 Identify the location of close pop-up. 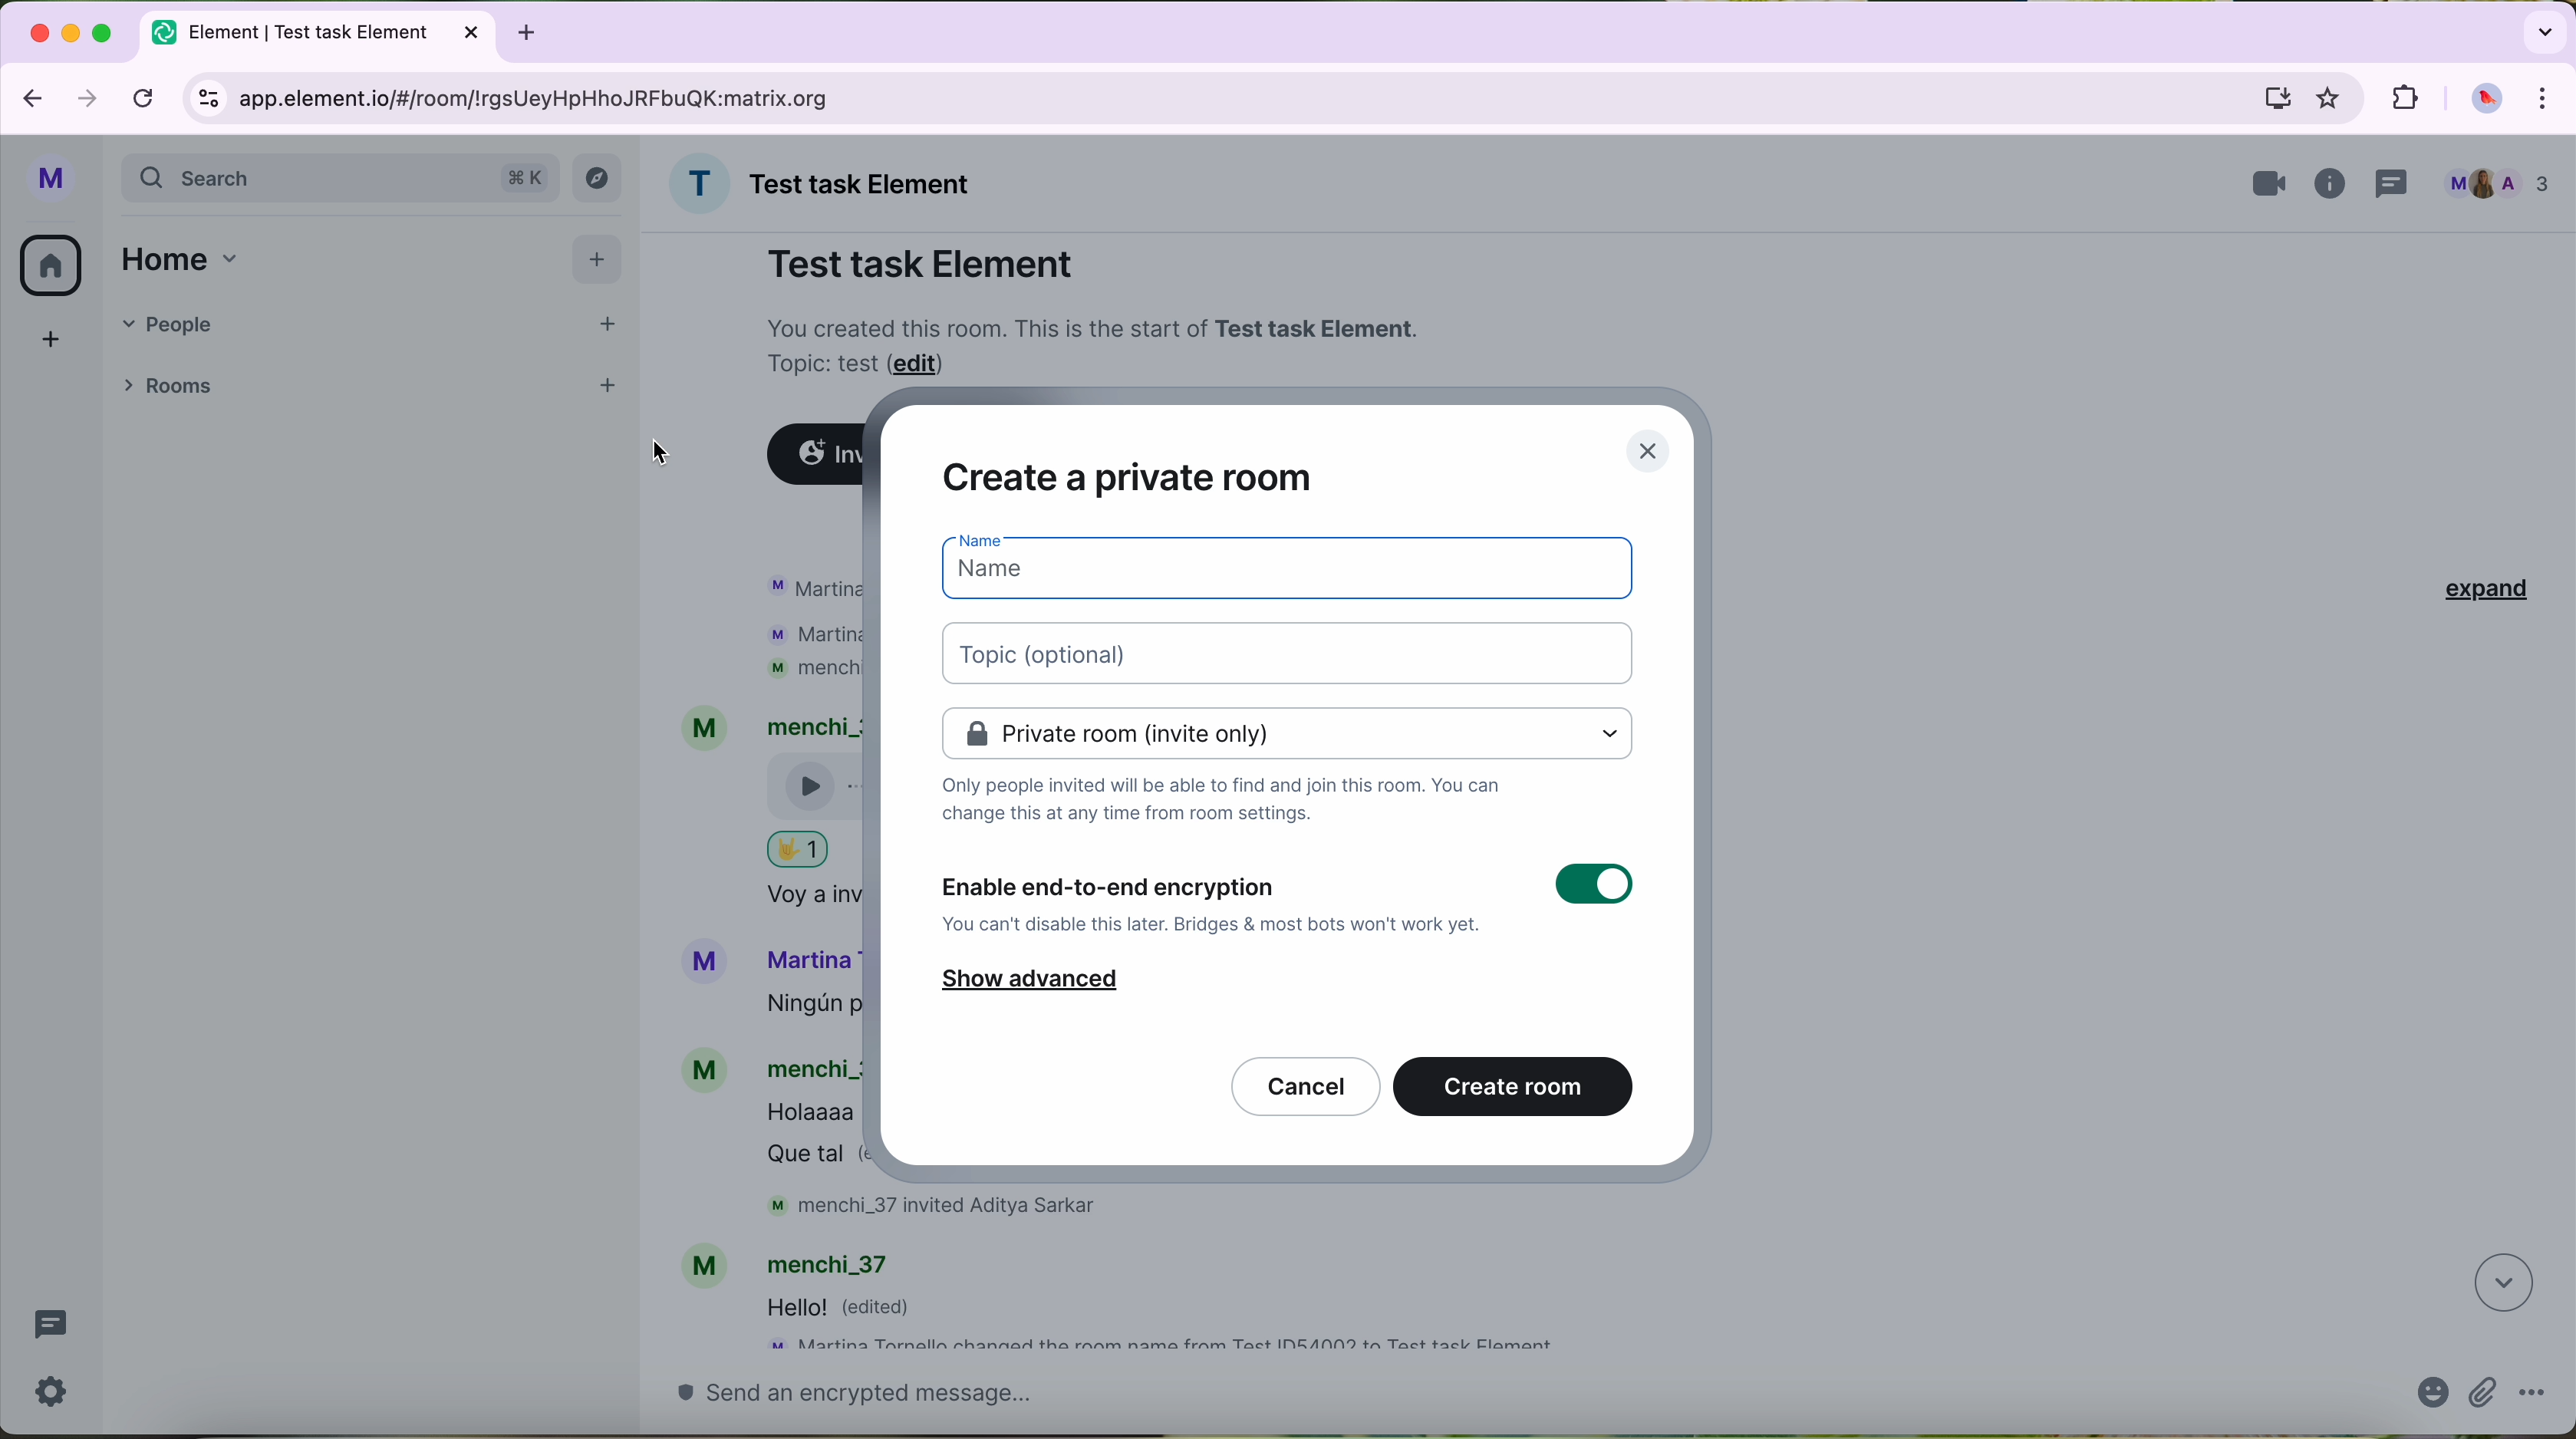
(1652, 450).